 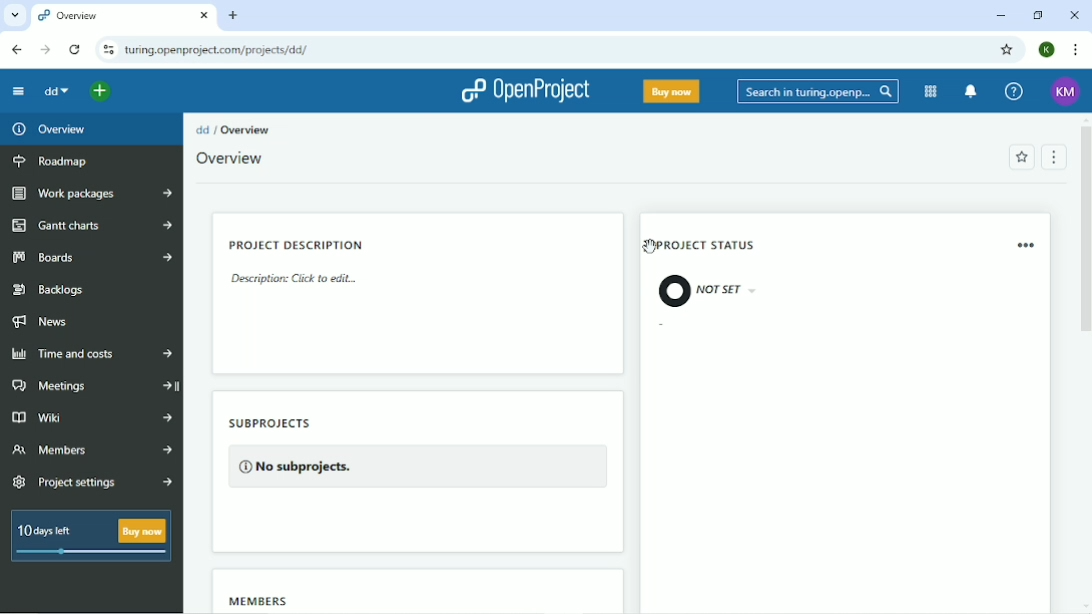 What do you see at coordinates (648, 245) in the screenshot?
I see `Cursor` at bounding box center [648, 245].